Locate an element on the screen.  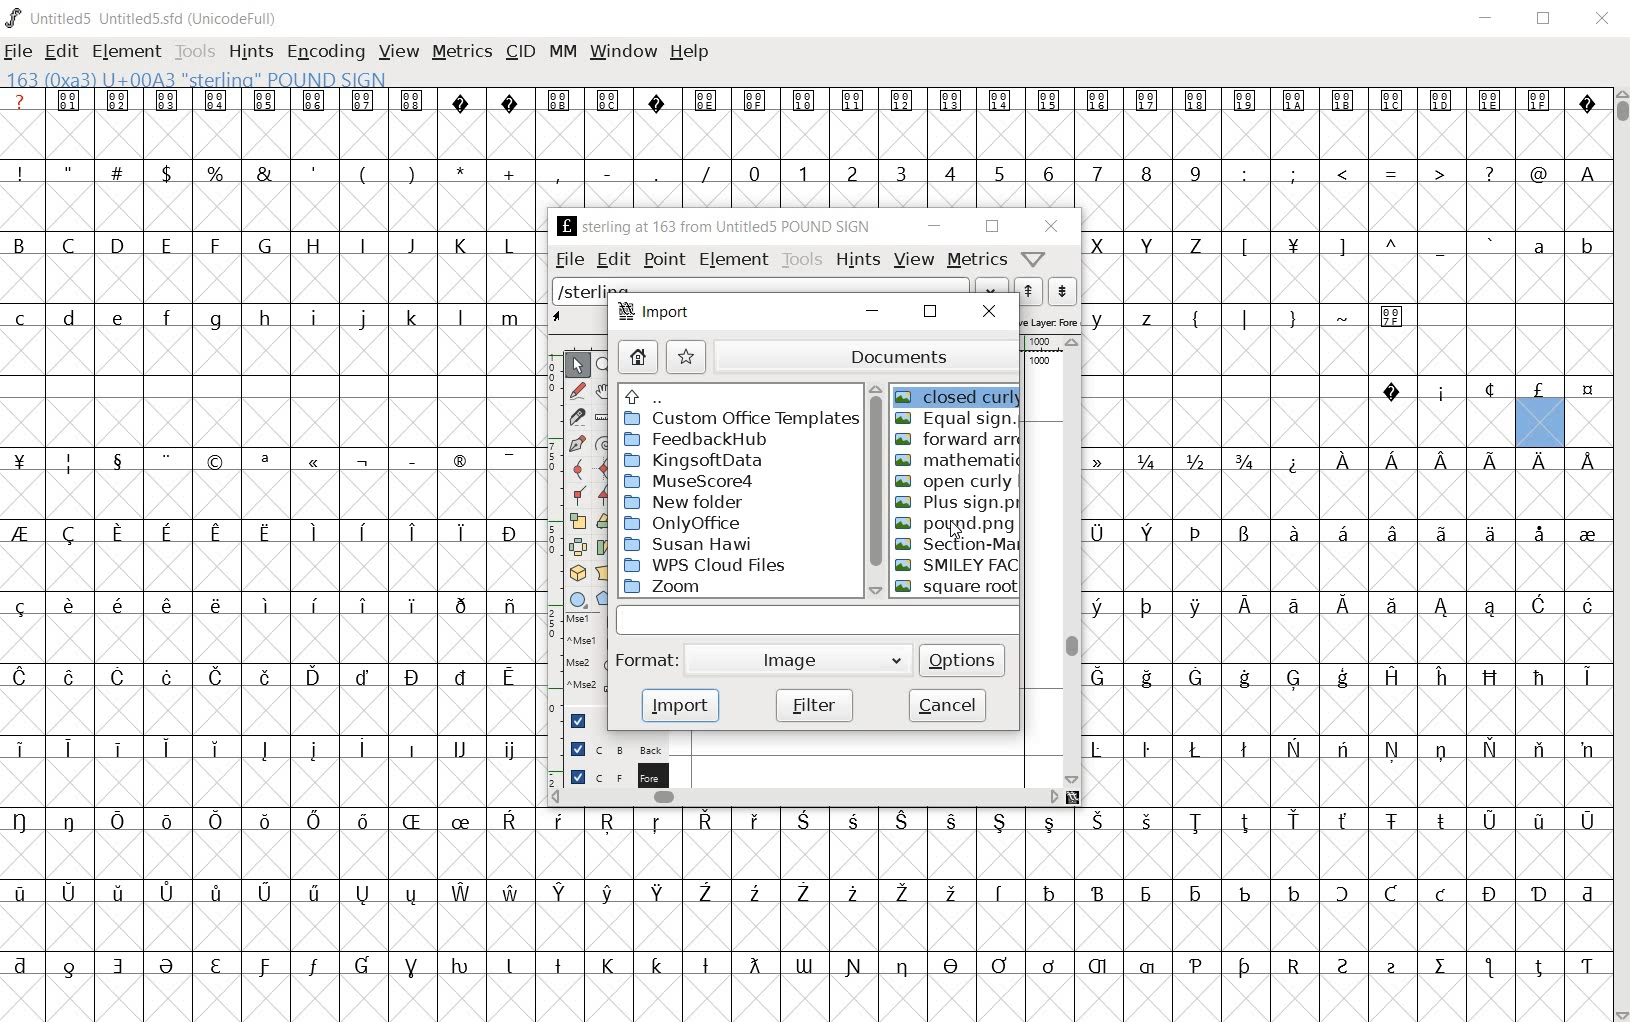
Symbol is located at coordinates (362, 604).